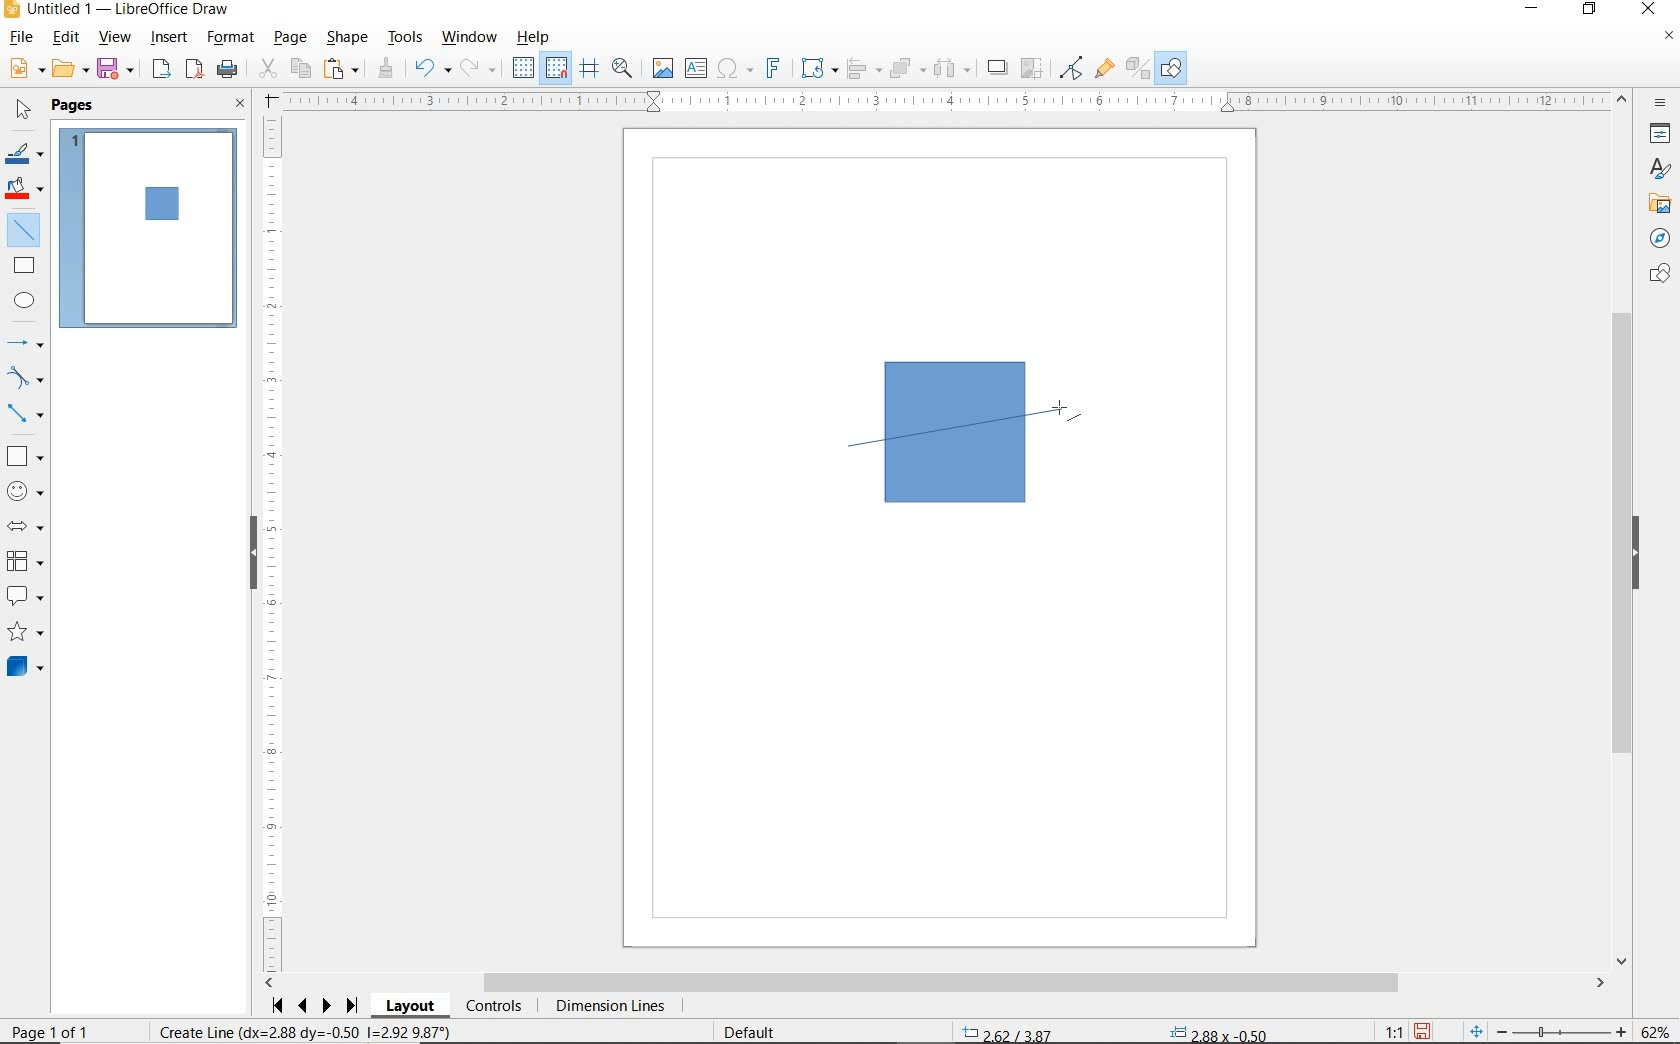 This screenshot has height=1044, width=1680. Describe the element at coordinates (19, 39) in the screenshot. I see `FILE` at that location.